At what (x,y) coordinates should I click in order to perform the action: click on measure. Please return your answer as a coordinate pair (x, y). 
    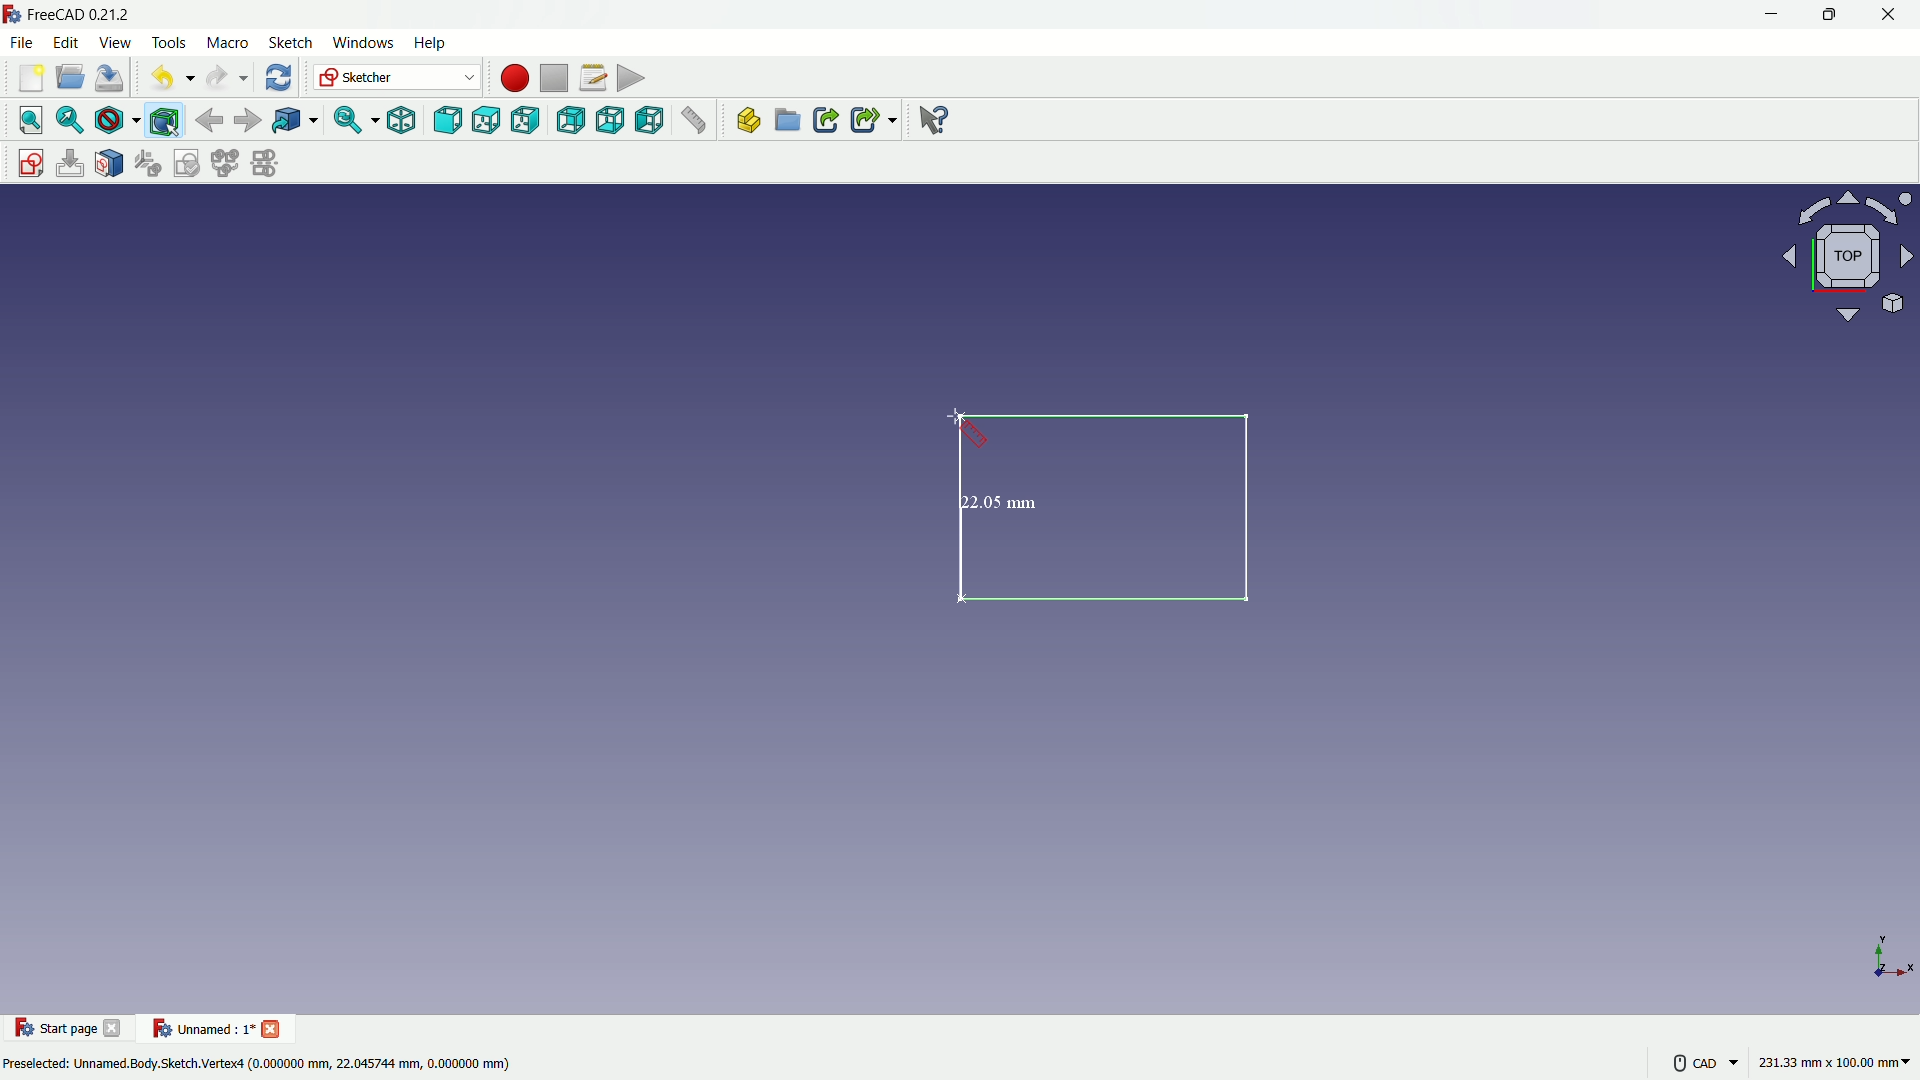
    Looking at the image, I should click on (696, 123).